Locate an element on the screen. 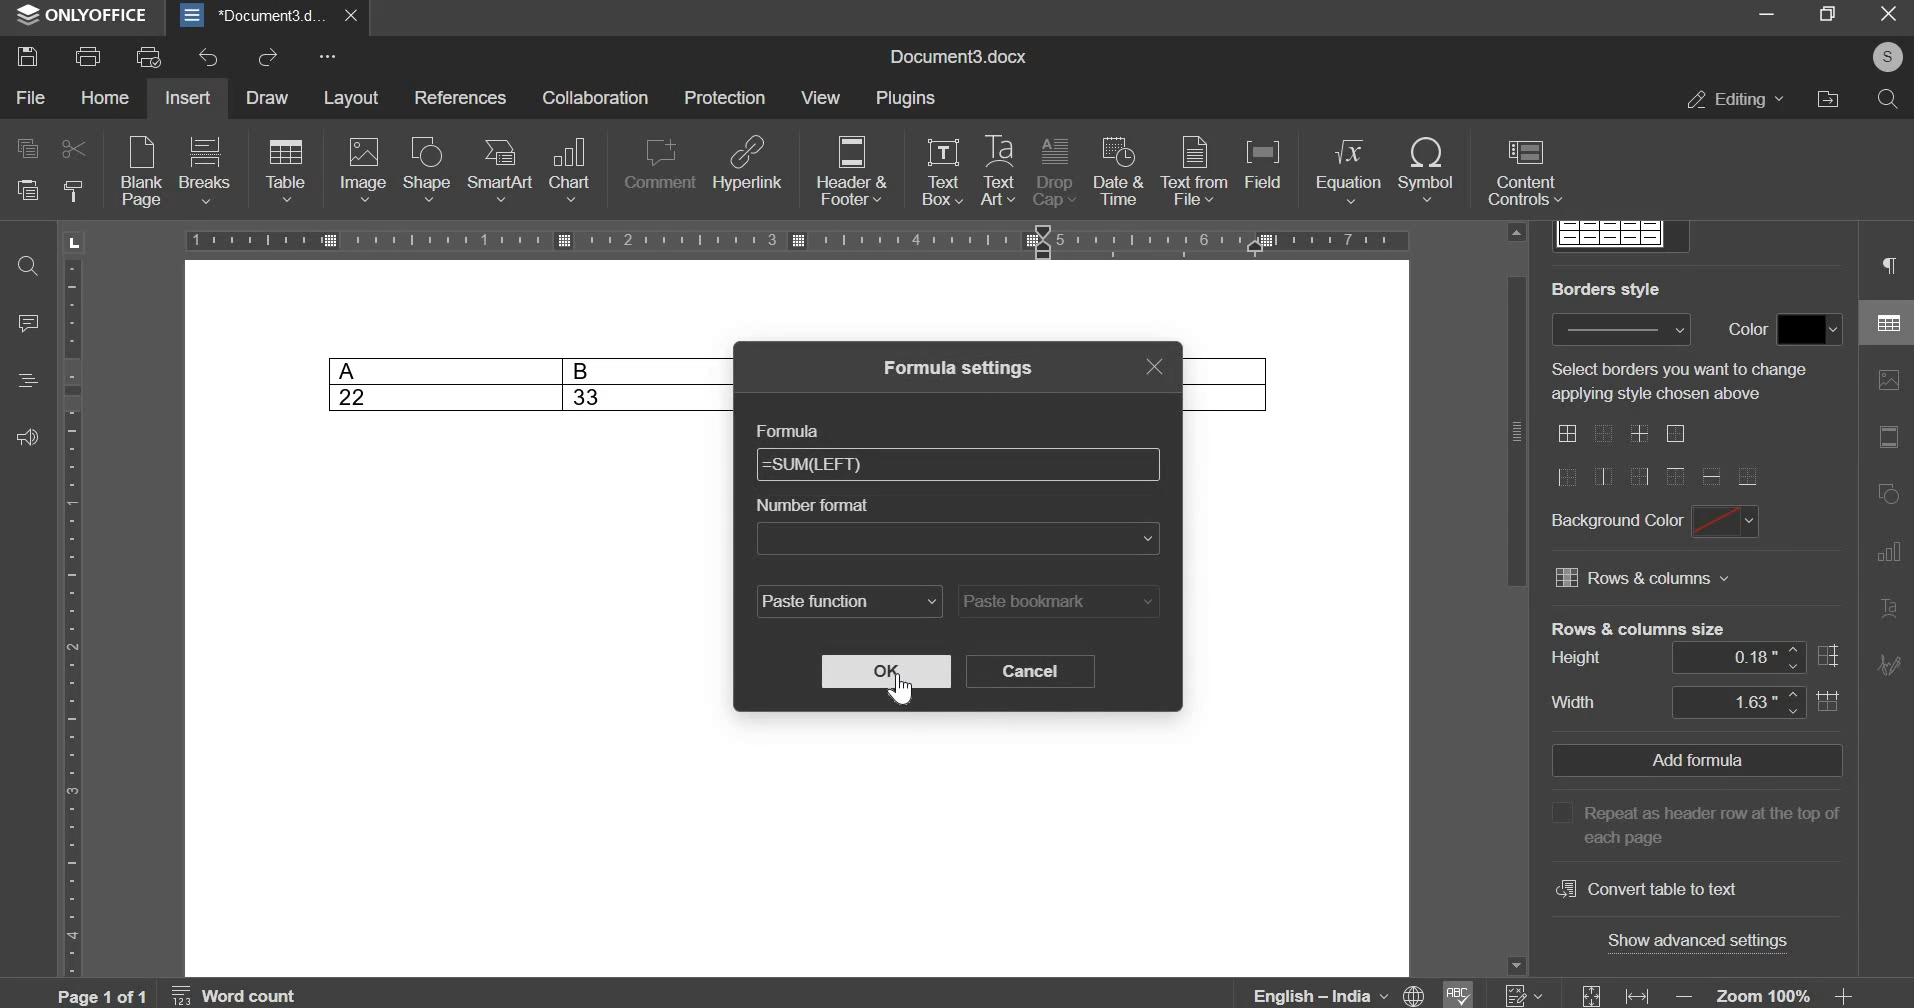 The image size is (1914, 1008). close is located at coordinates (351, 16).